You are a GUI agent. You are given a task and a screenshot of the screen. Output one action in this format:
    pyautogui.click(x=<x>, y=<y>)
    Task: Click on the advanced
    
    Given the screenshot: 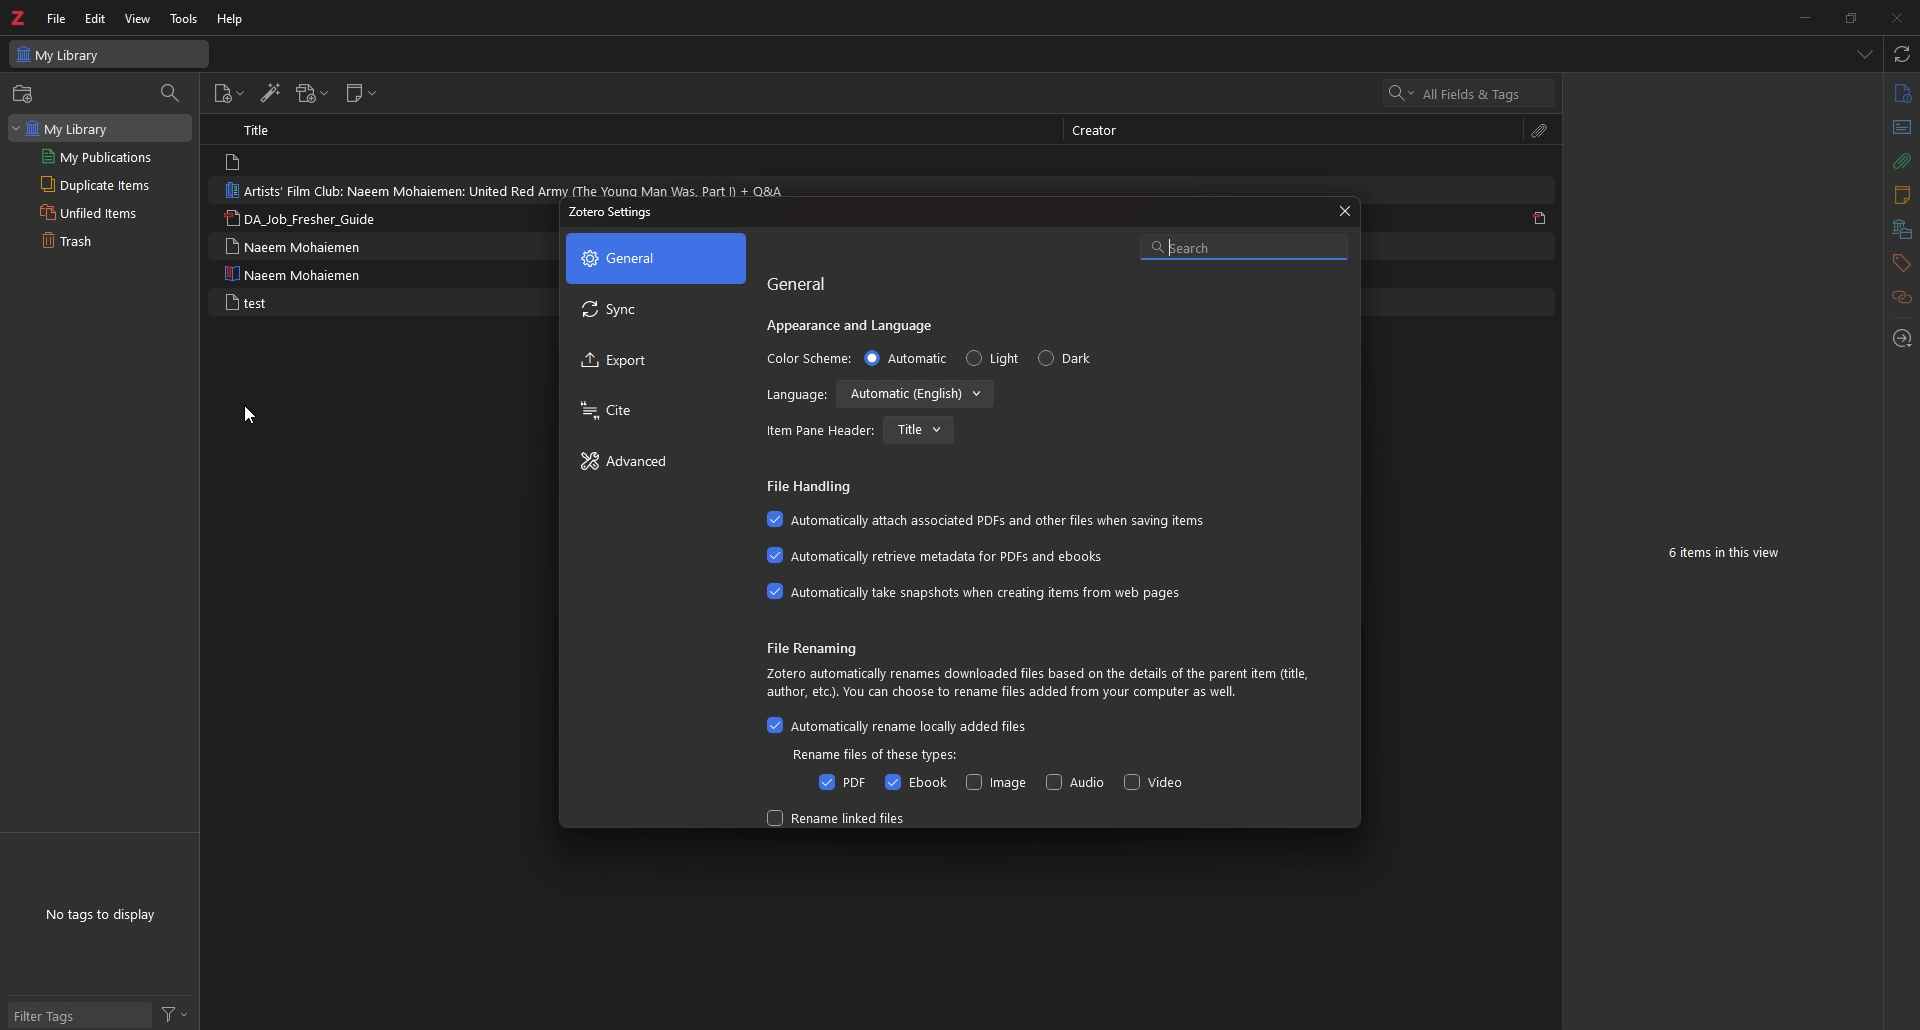 What is the action you would take?
    pyautogui.click(x=650, y=463)
    